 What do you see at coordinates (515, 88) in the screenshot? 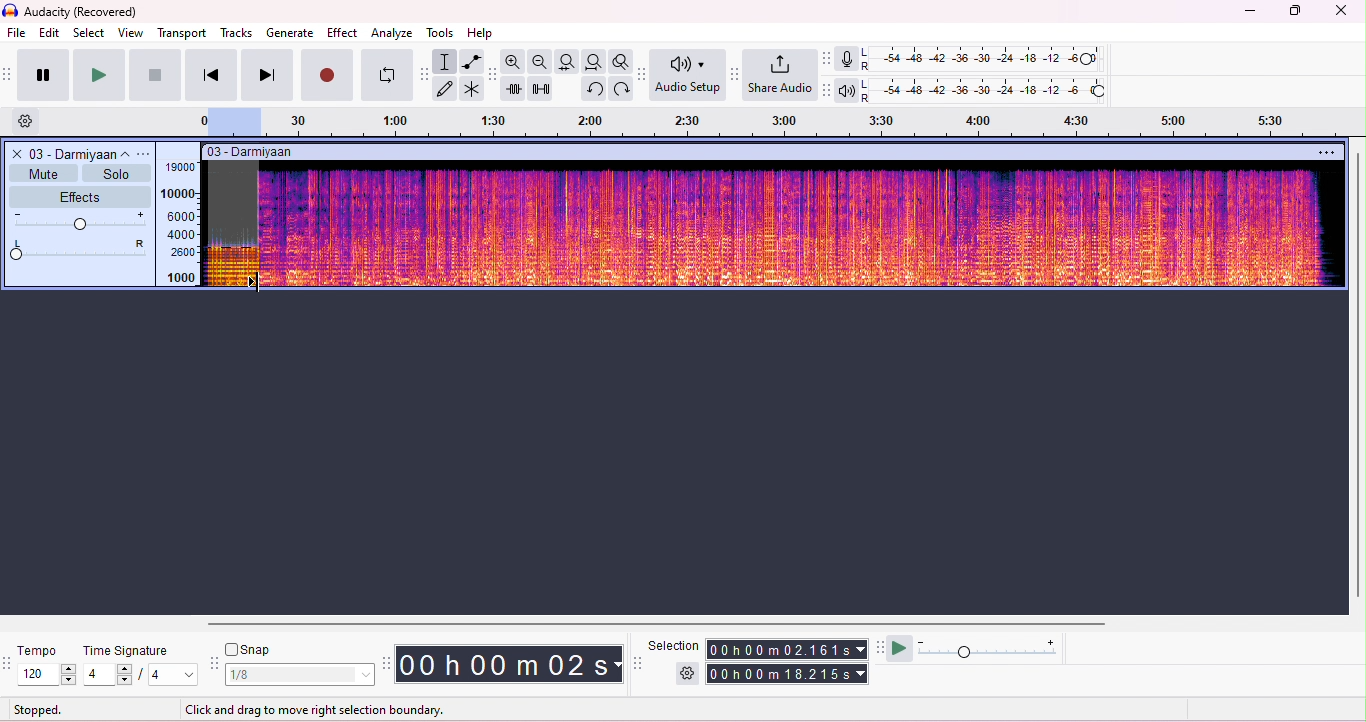
I see `trim outside selection` at bounding box center [515, 88].